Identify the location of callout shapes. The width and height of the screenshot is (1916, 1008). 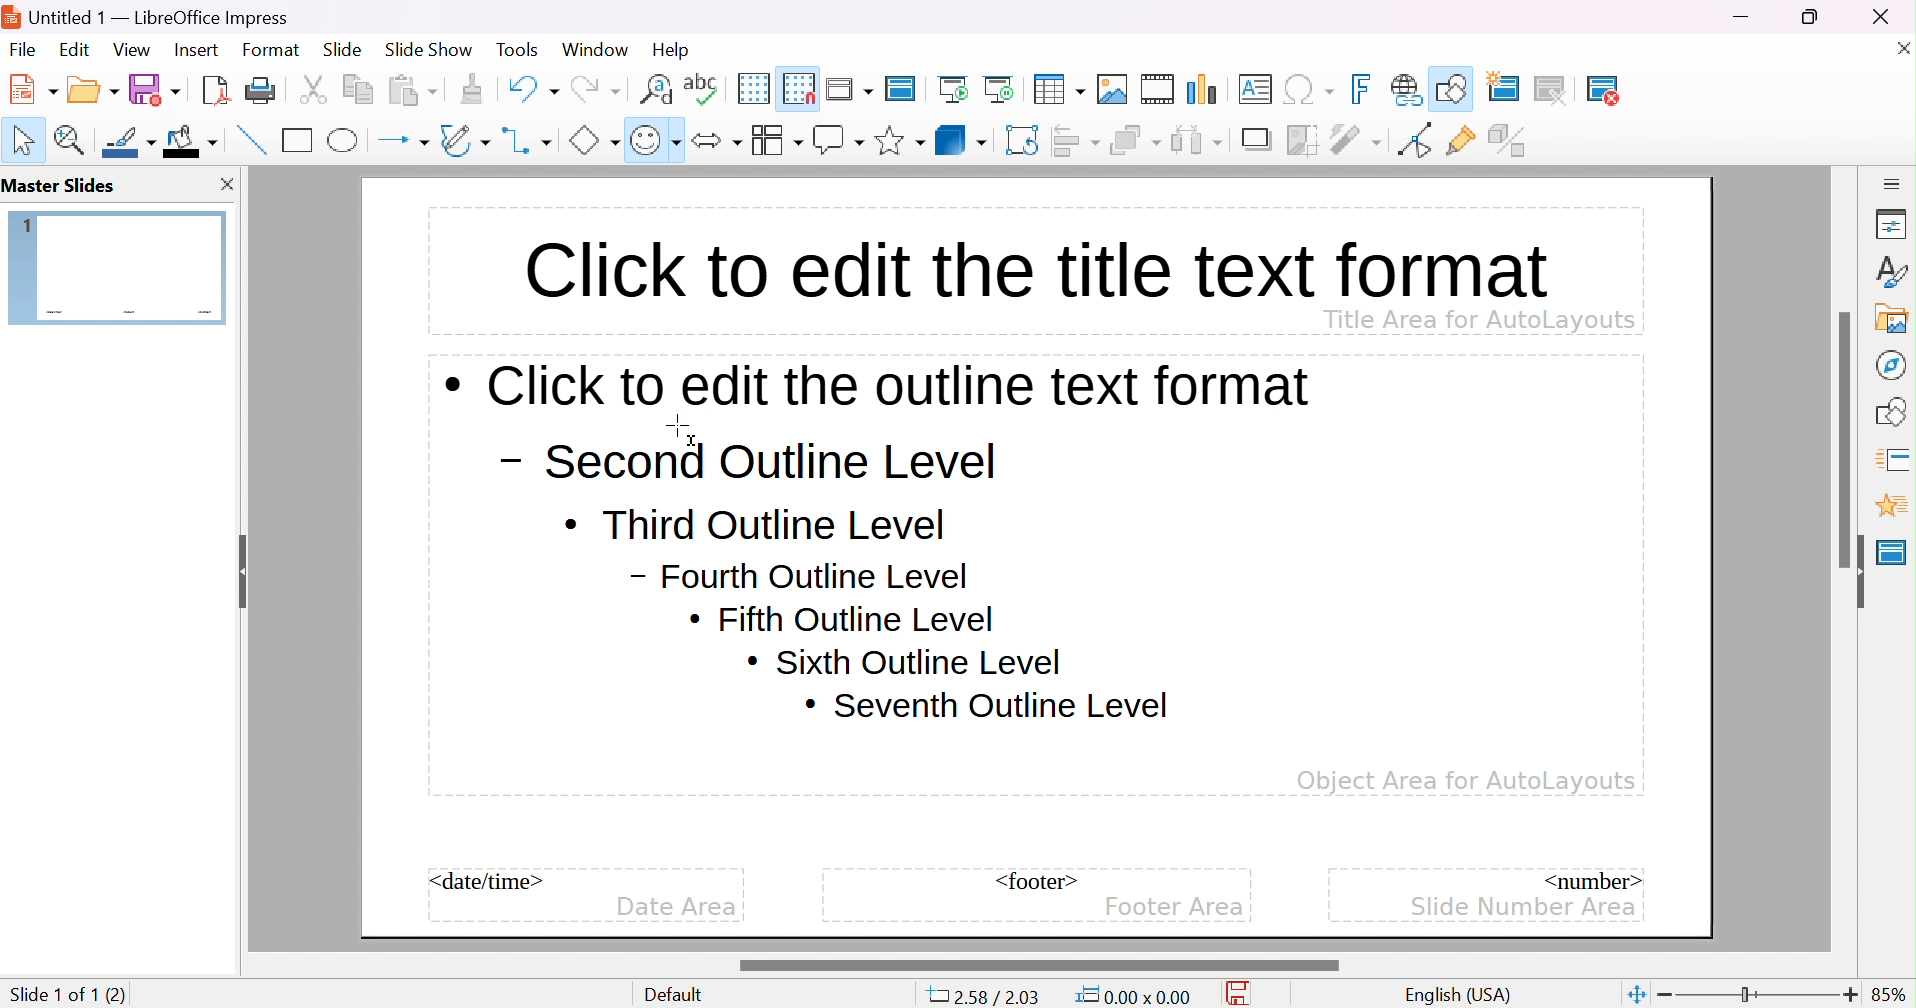
(838, 140).